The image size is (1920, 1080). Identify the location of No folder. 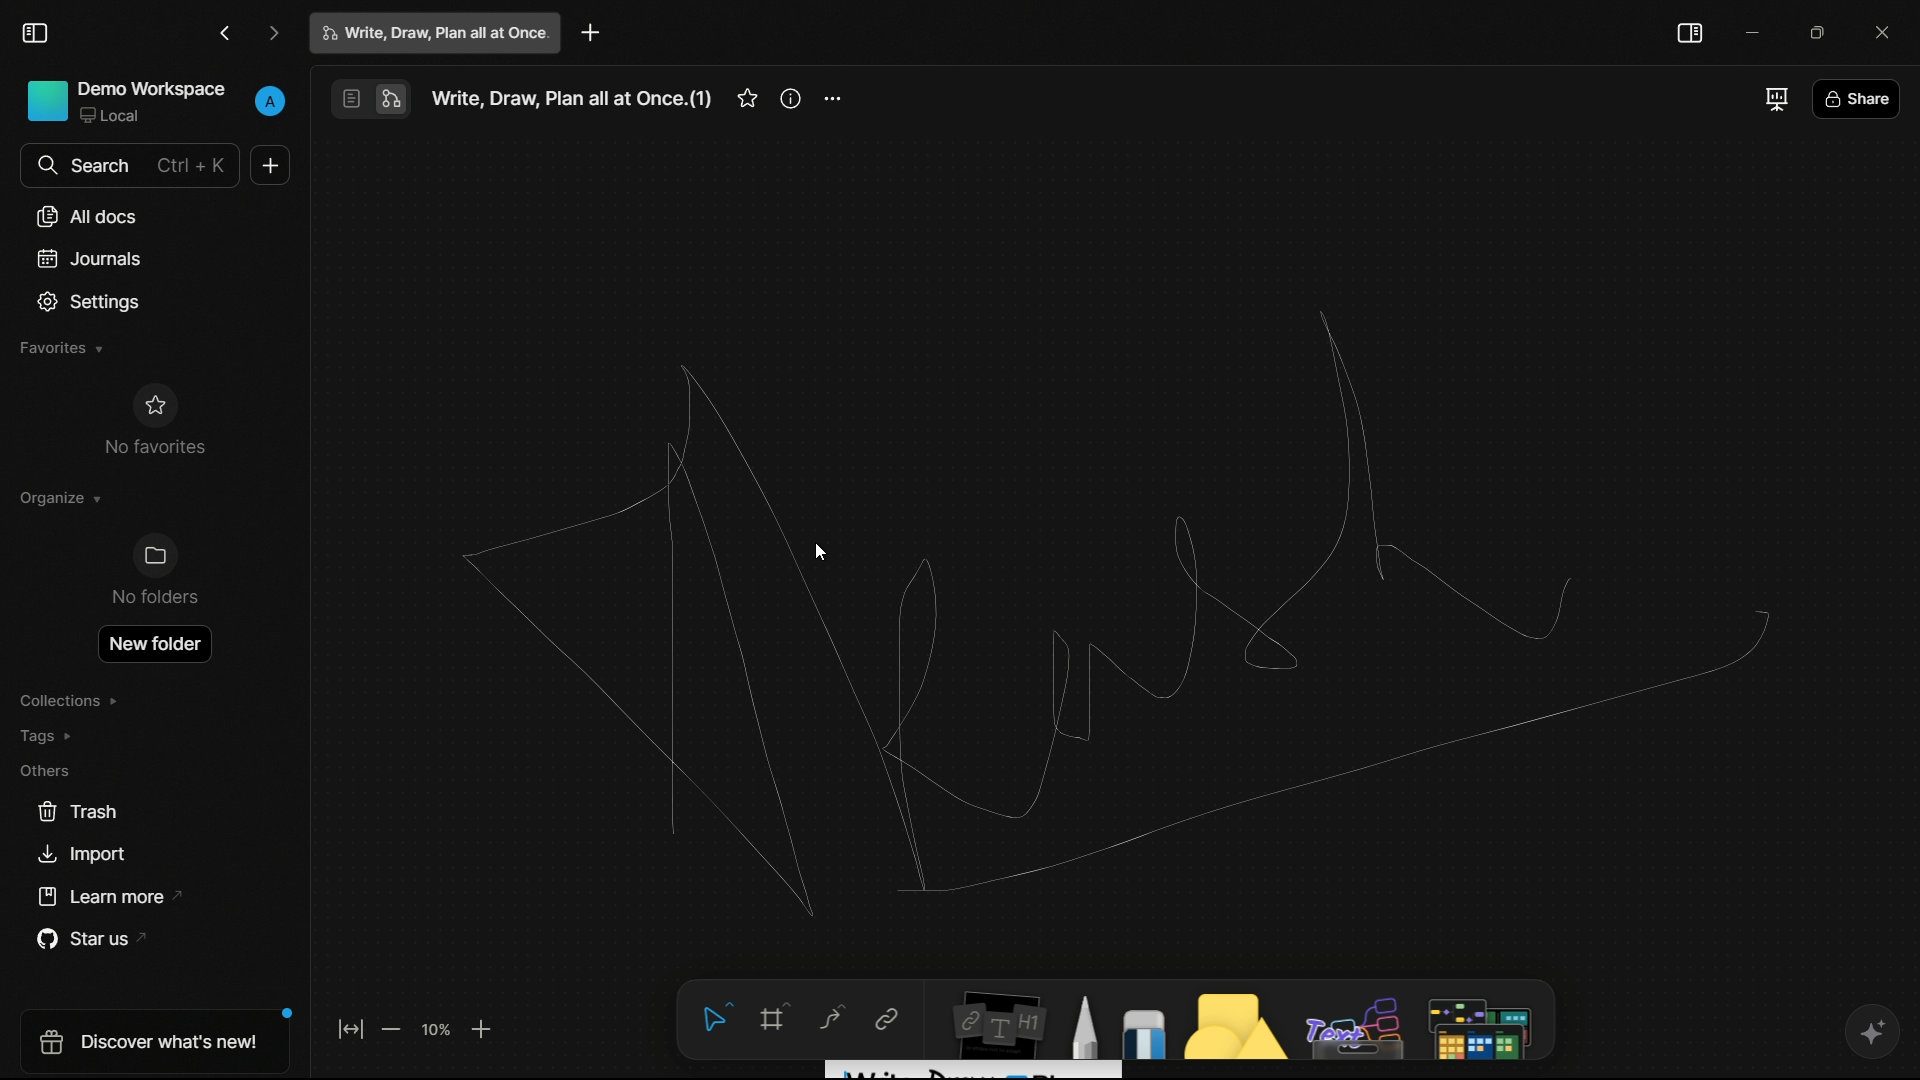
(153, 597).